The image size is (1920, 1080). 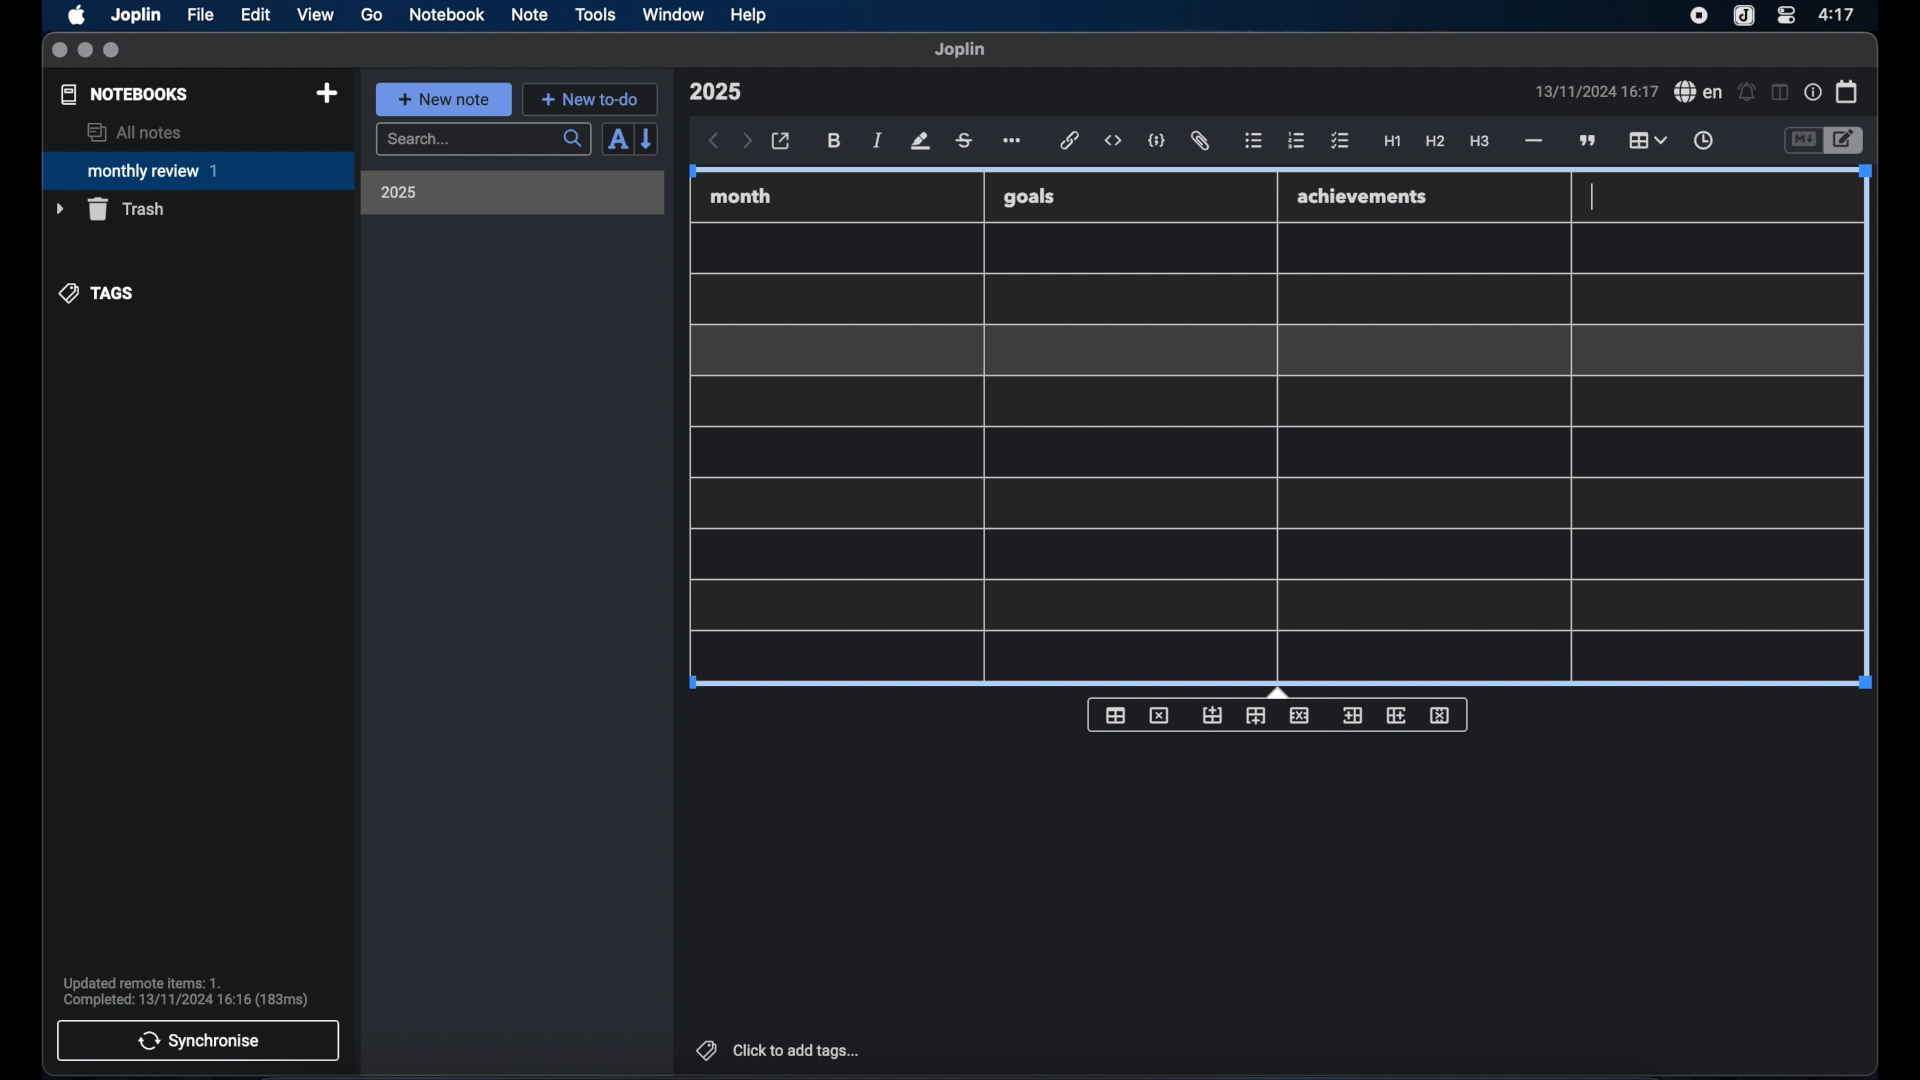 What do you see at coordinates (326, 94) in the screenshot?
I see `new notebook` at bounding box center [326, 94].